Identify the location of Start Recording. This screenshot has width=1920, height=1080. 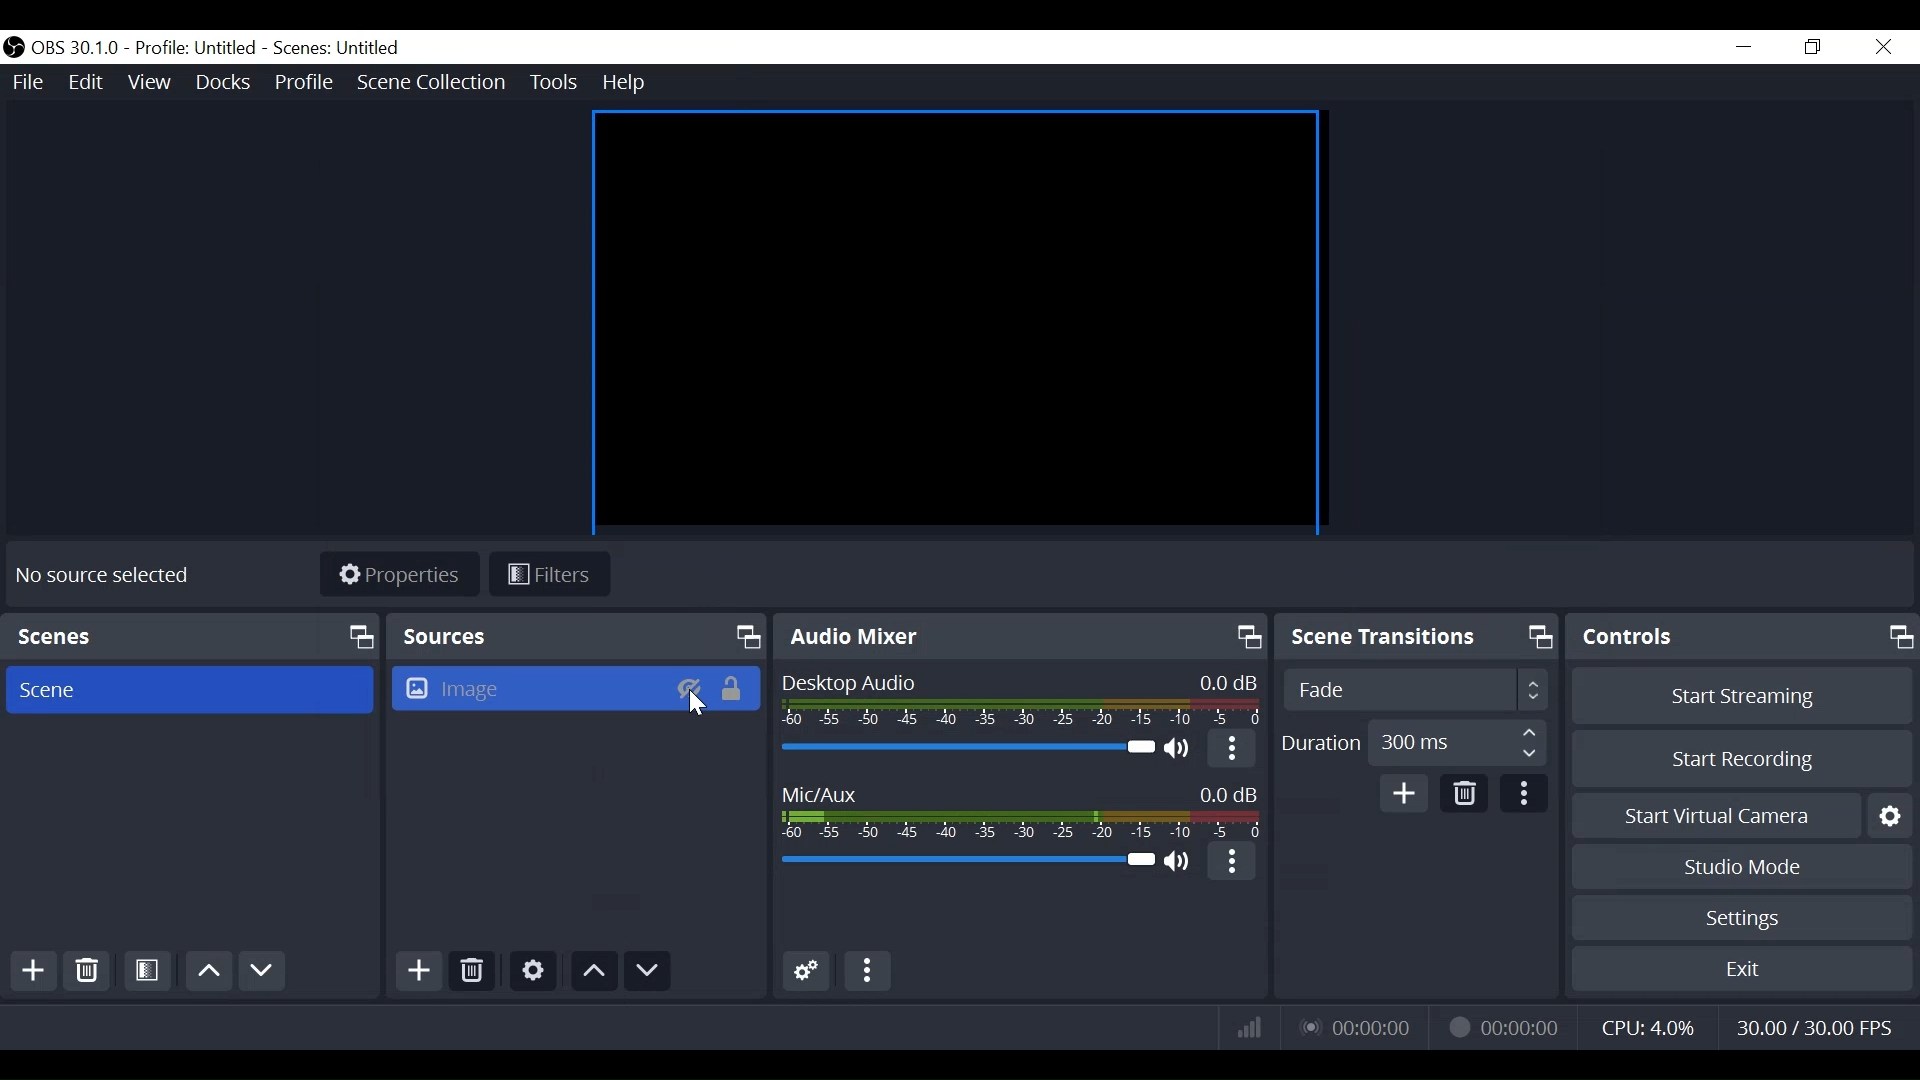
(1743, 761).